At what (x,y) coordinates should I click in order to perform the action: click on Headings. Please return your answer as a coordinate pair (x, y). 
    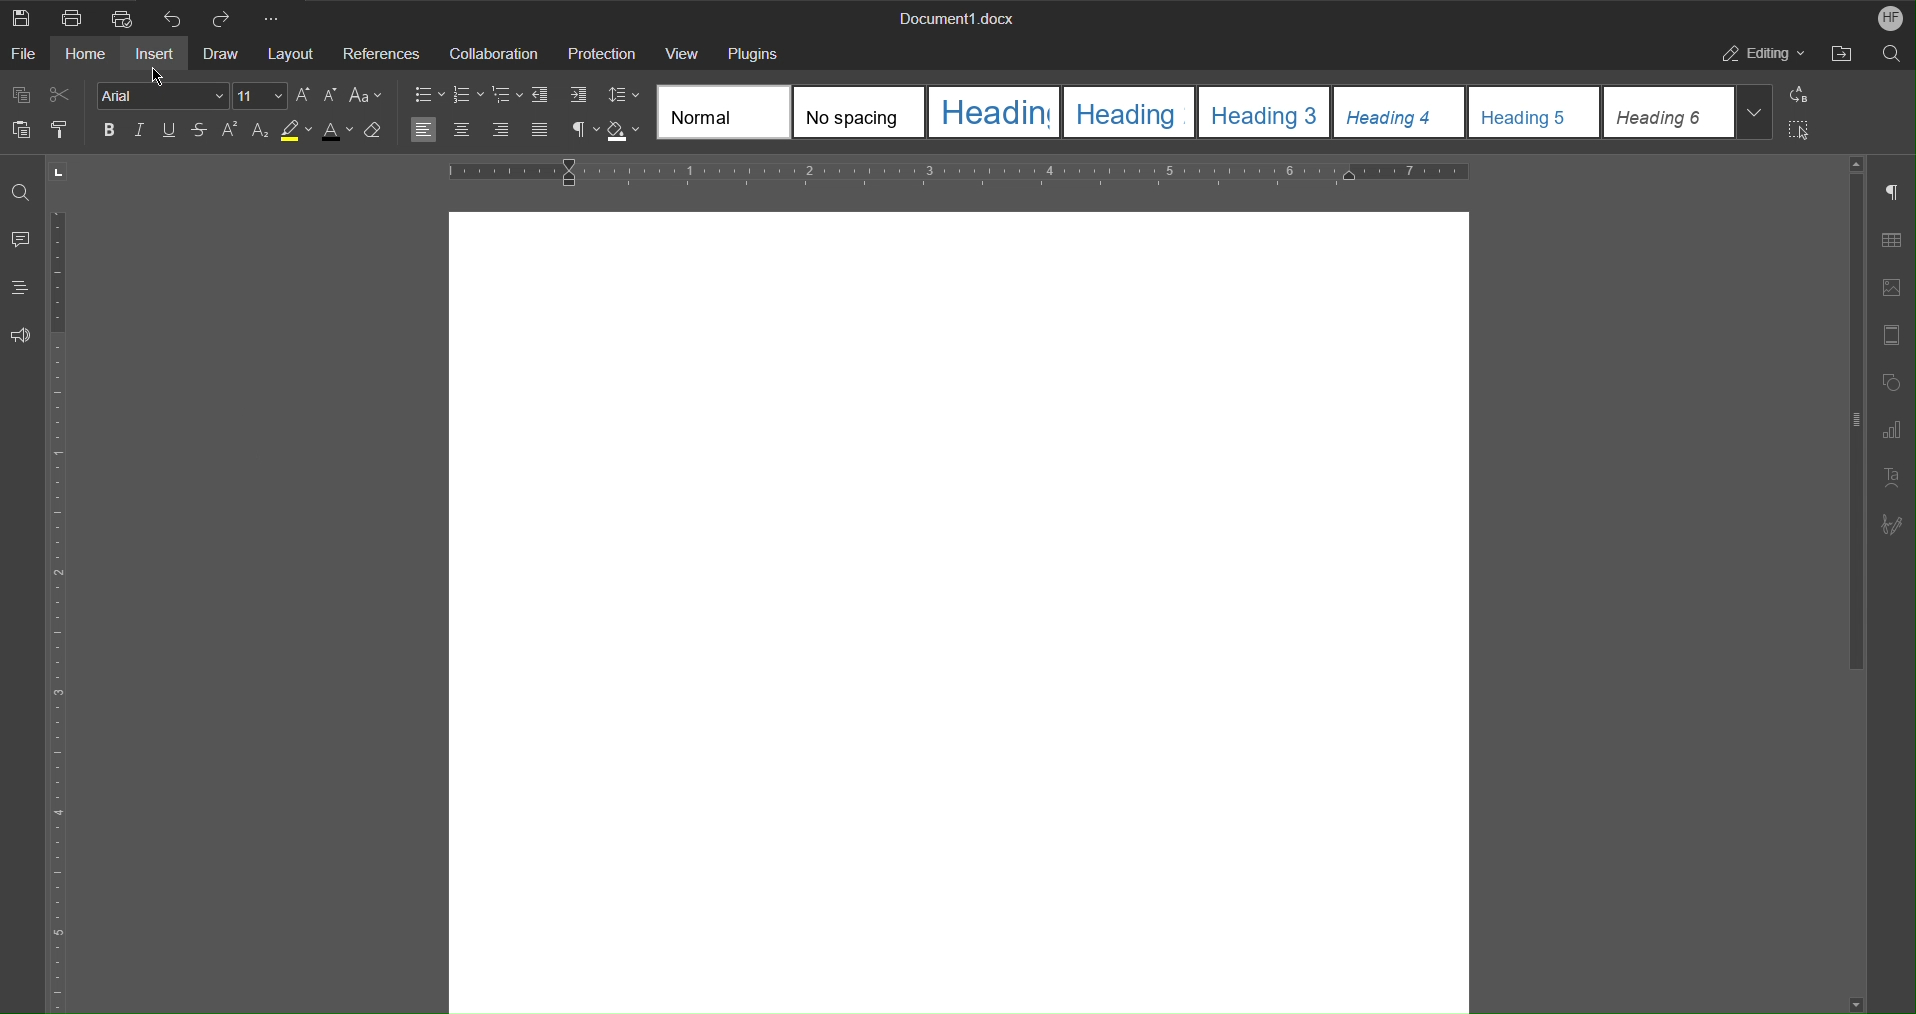
    Looking at the image, I should click on (23, 288).